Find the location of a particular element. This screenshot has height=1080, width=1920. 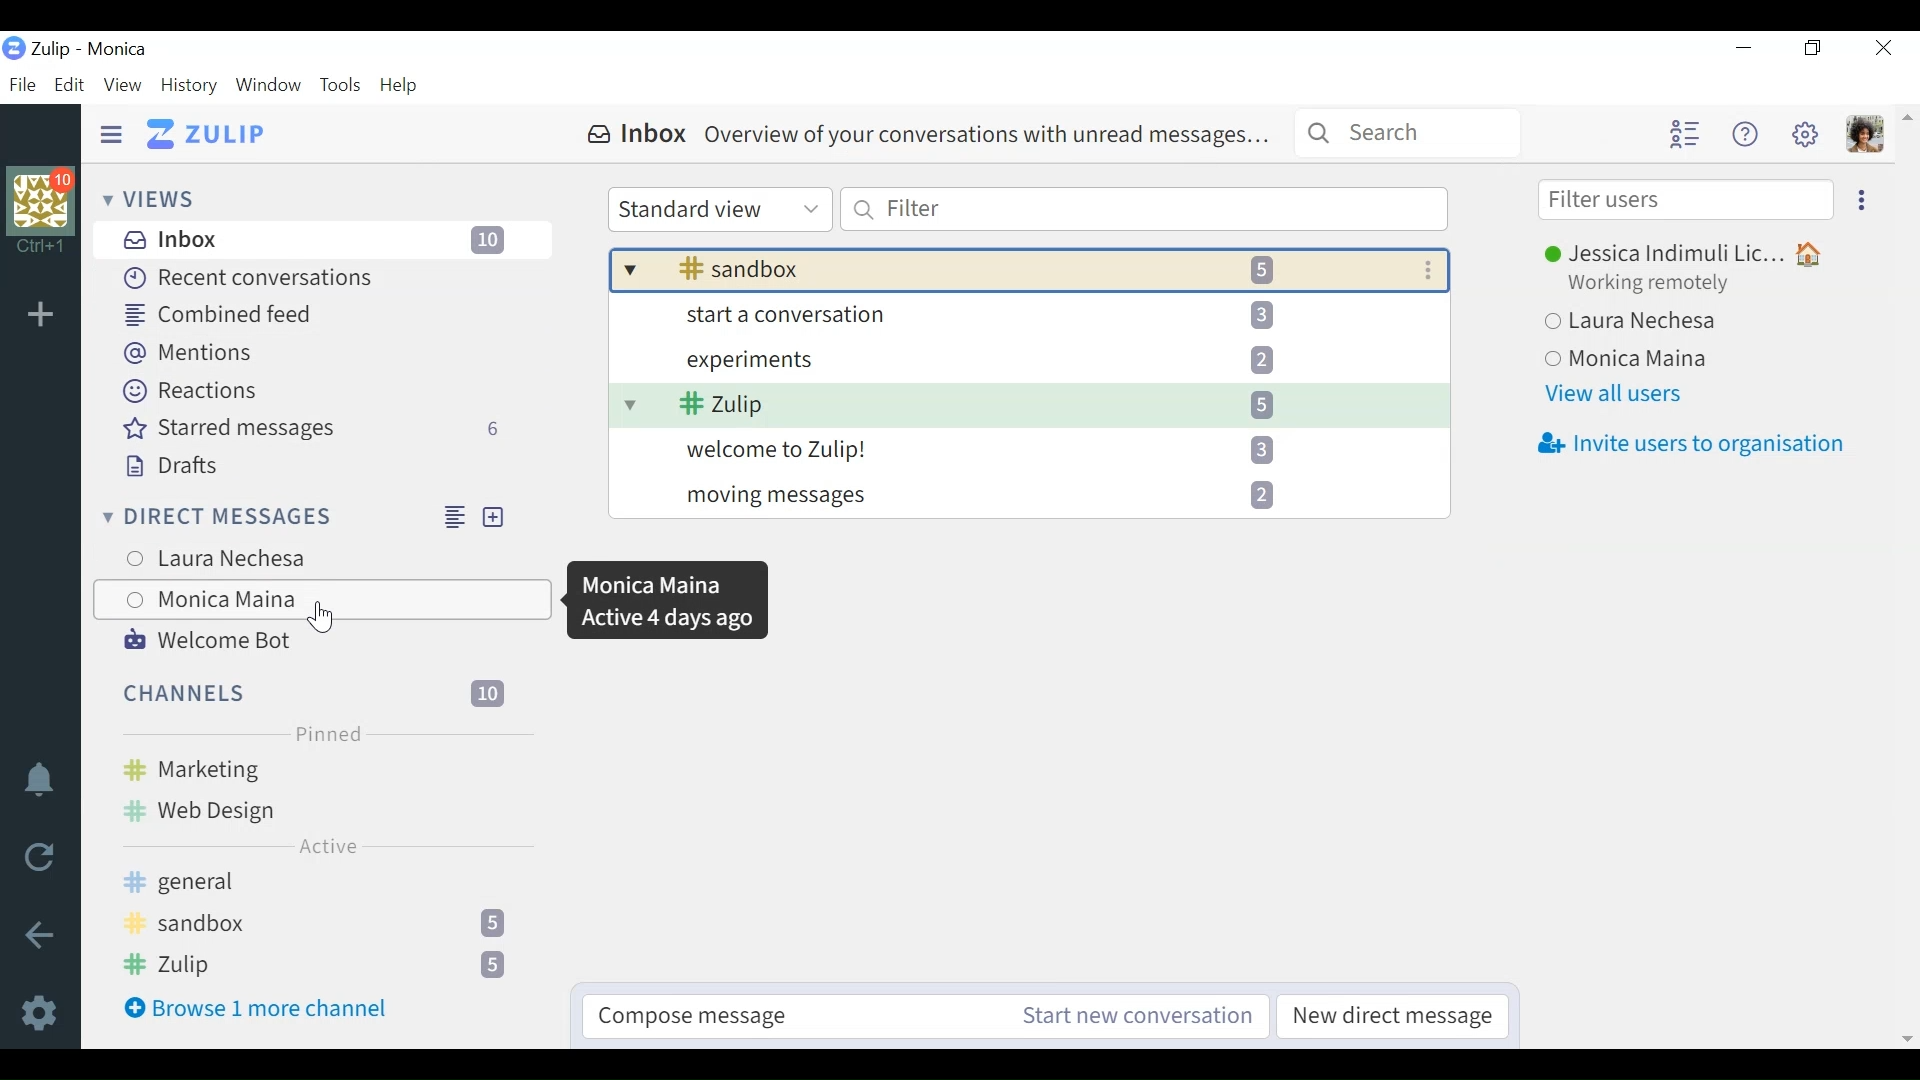

Monica Maina is located at coordinates (319, 599).